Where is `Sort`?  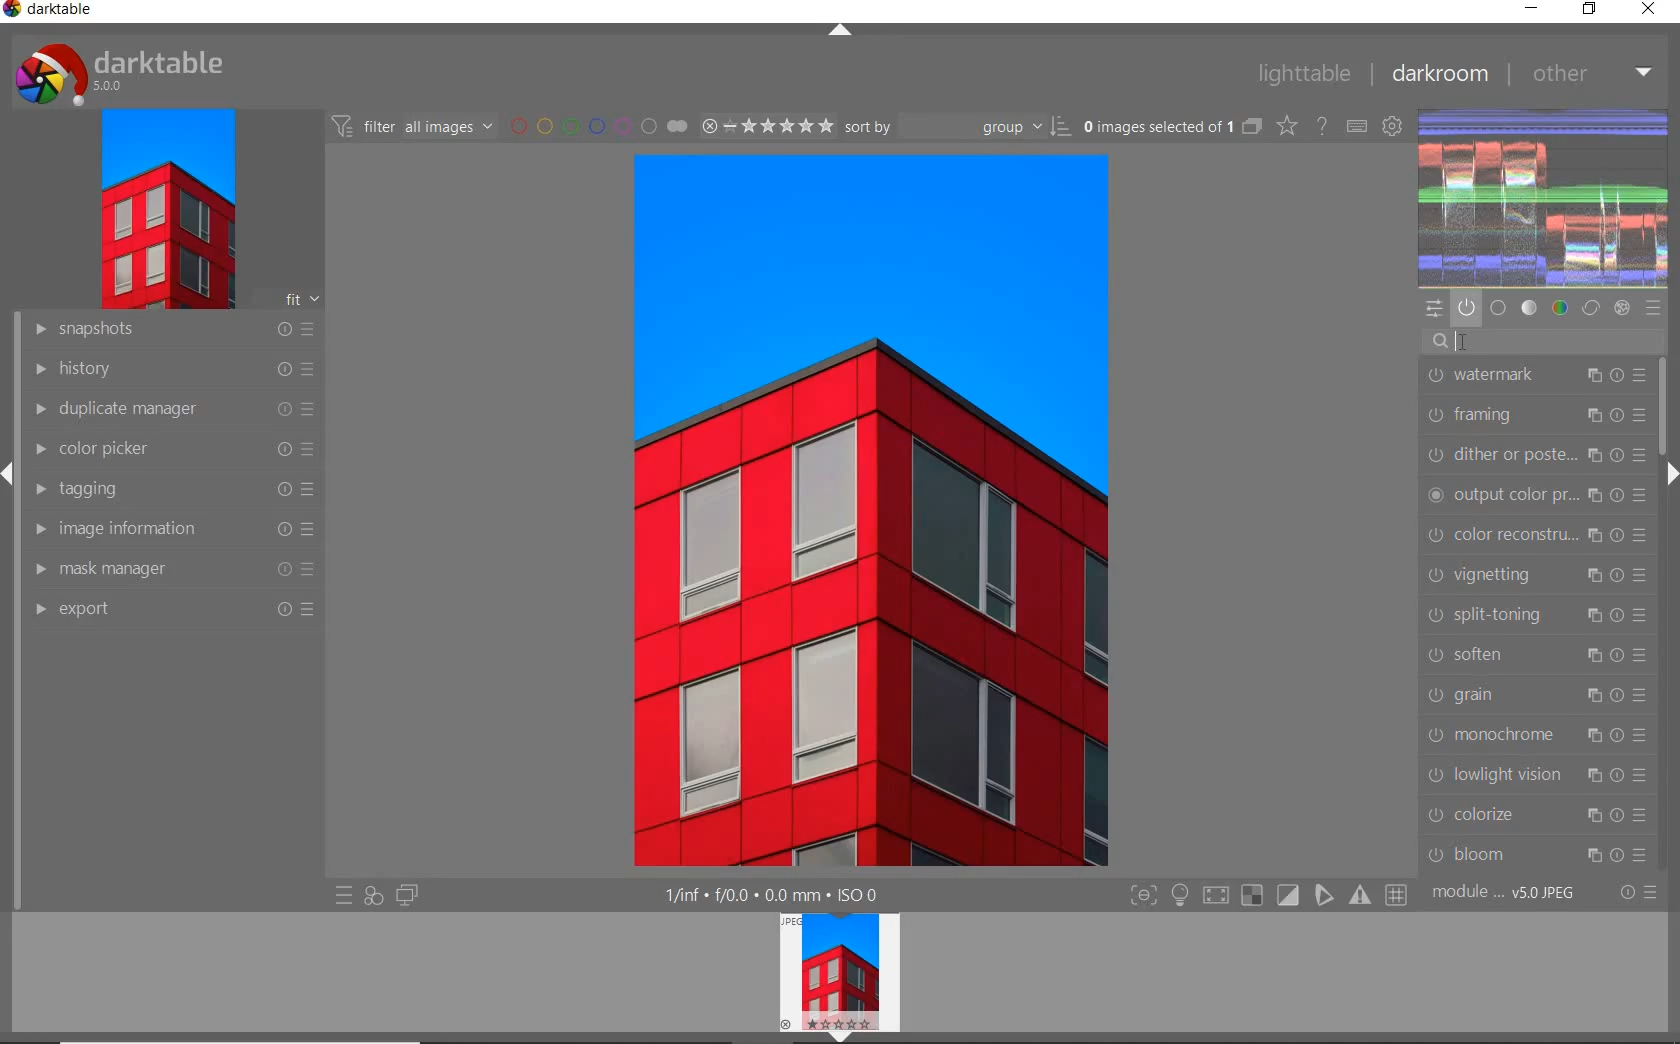
Sort is located at coordinates (959, 128).